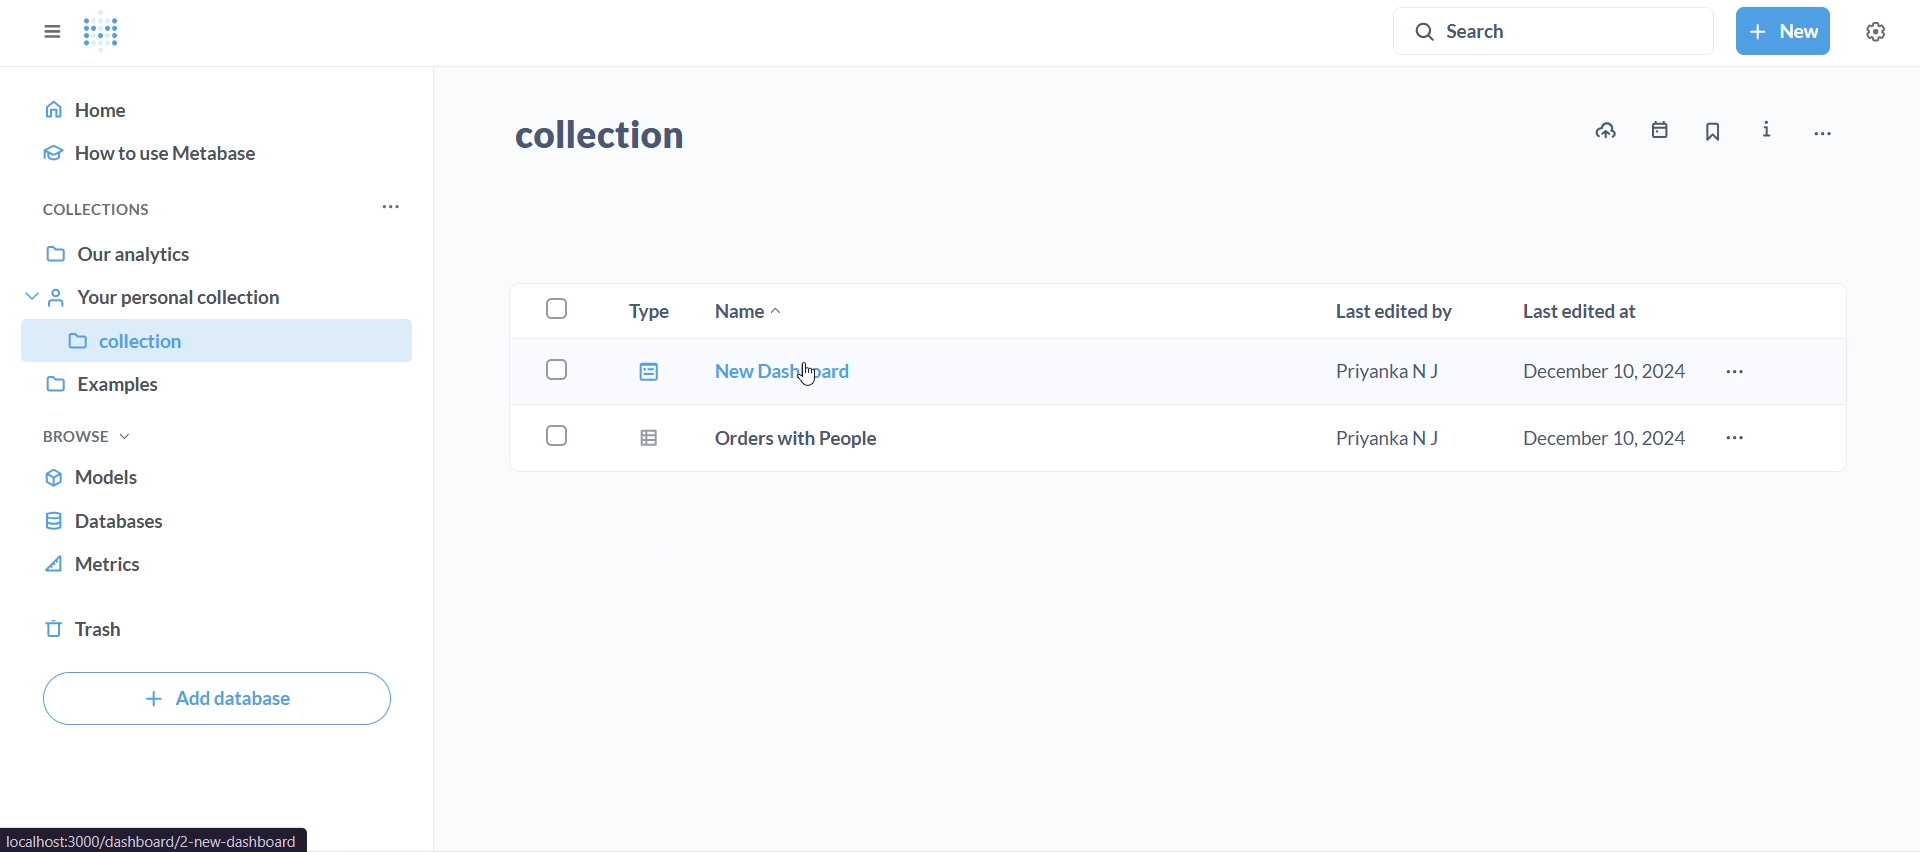 Image resolution: width=1920 pixels, height=852 pixels. What do you see at coordinates (1878, 33) in the screenshot?
I see `settings` at bounding box center [1878, 33].